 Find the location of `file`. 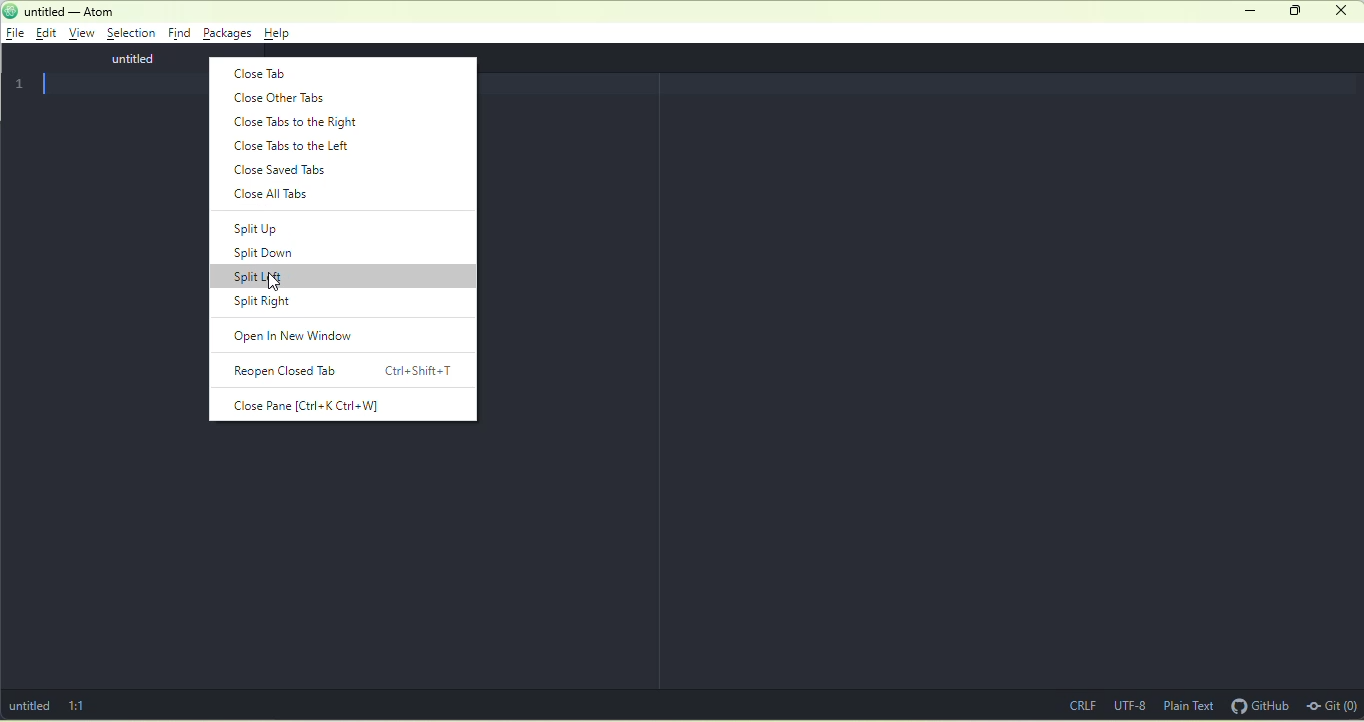

file is located at coordinates (16, 34).